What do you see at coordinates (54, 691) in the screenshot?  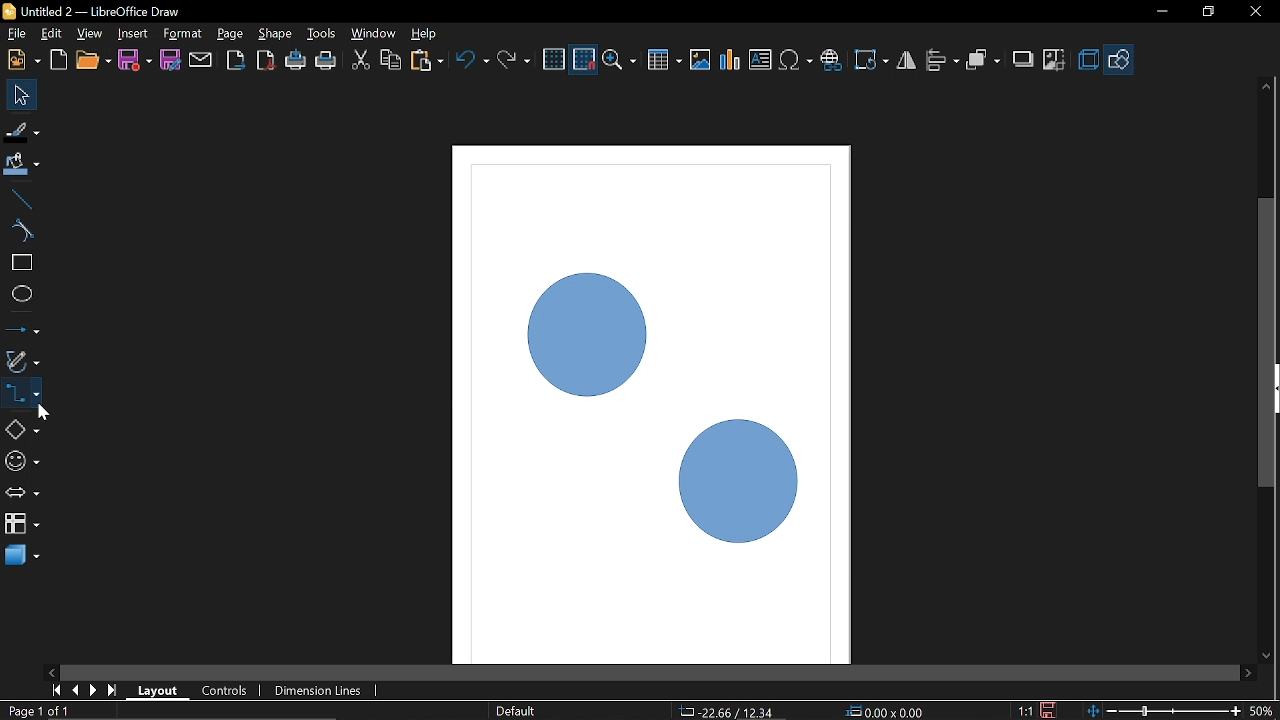 I see `go to first page` at bounding box center [54, 691].